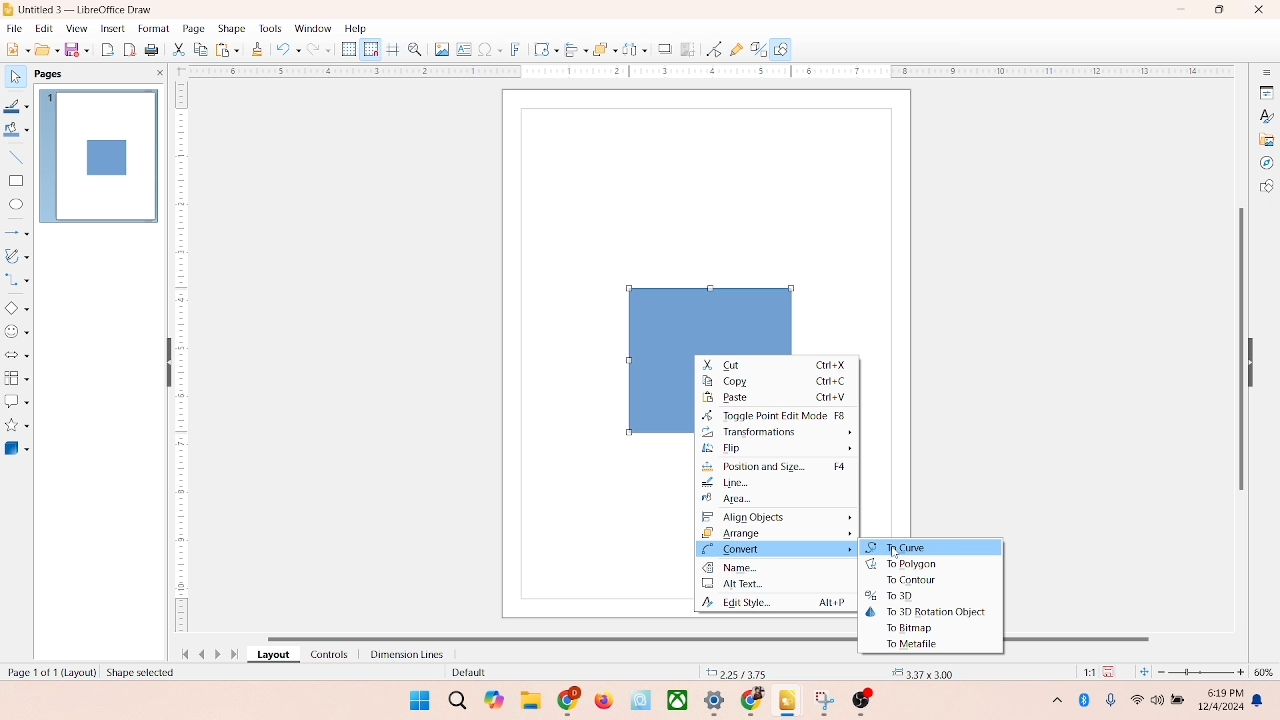 This screenshot has width=1280, height=720. Describe the element at coordinates (392, 50) in the screenshot. I see `helplines` at that location.